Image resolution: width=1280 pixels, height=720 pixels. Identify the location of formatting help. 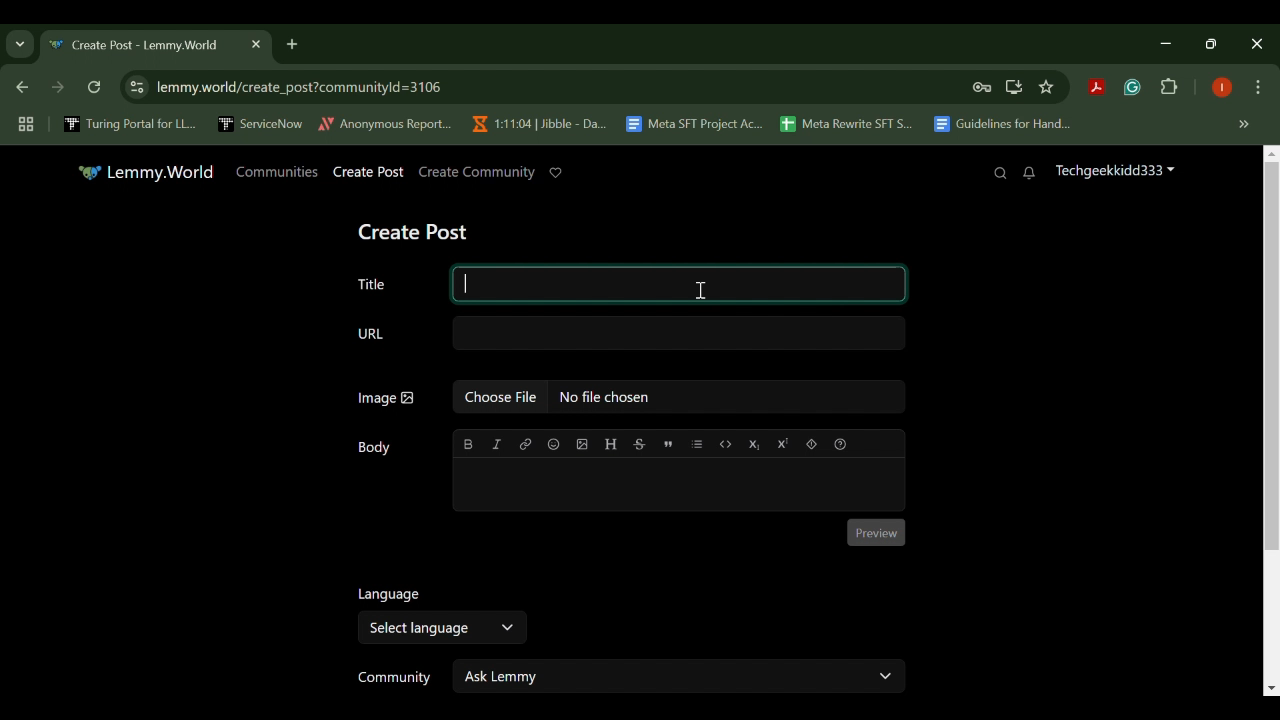
(839, 442).